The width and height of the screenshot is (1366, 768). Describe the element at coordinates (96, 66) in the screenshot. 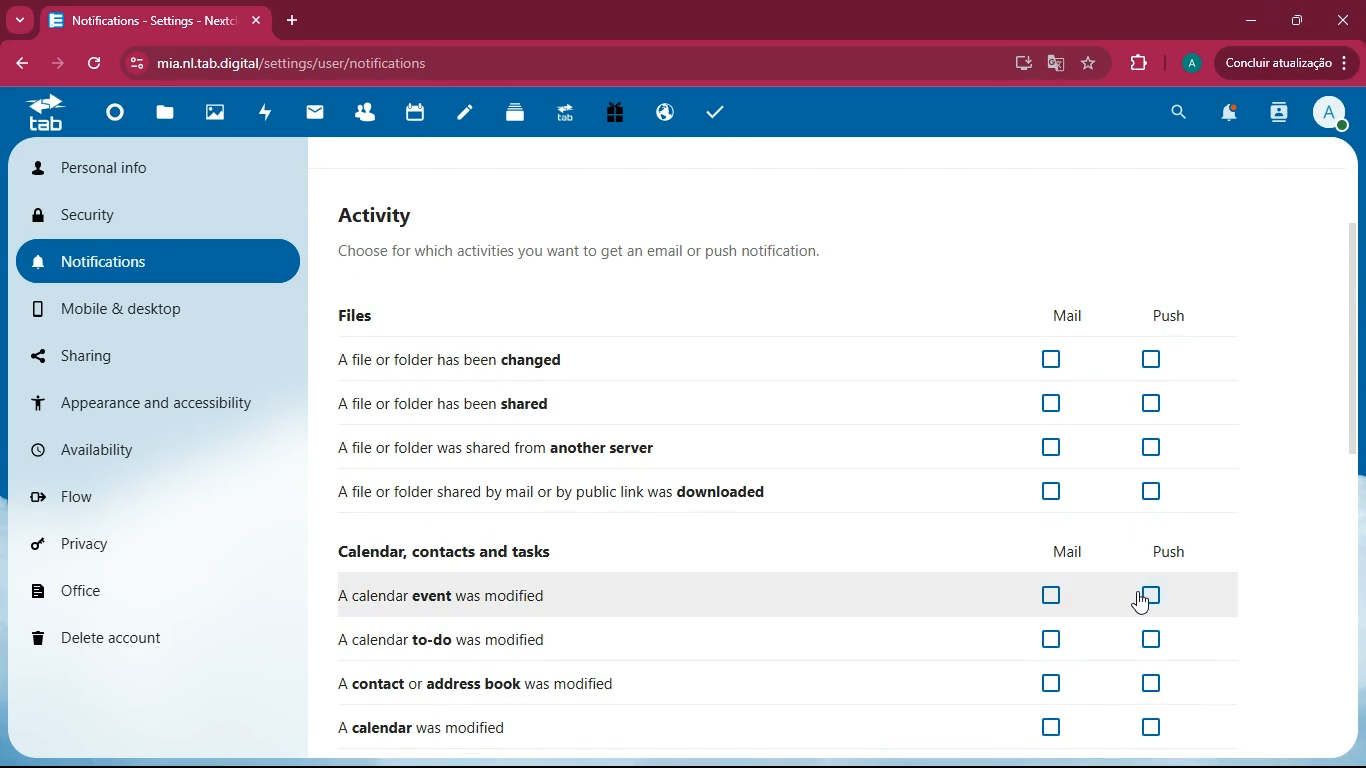

I see `refresh` at that location.